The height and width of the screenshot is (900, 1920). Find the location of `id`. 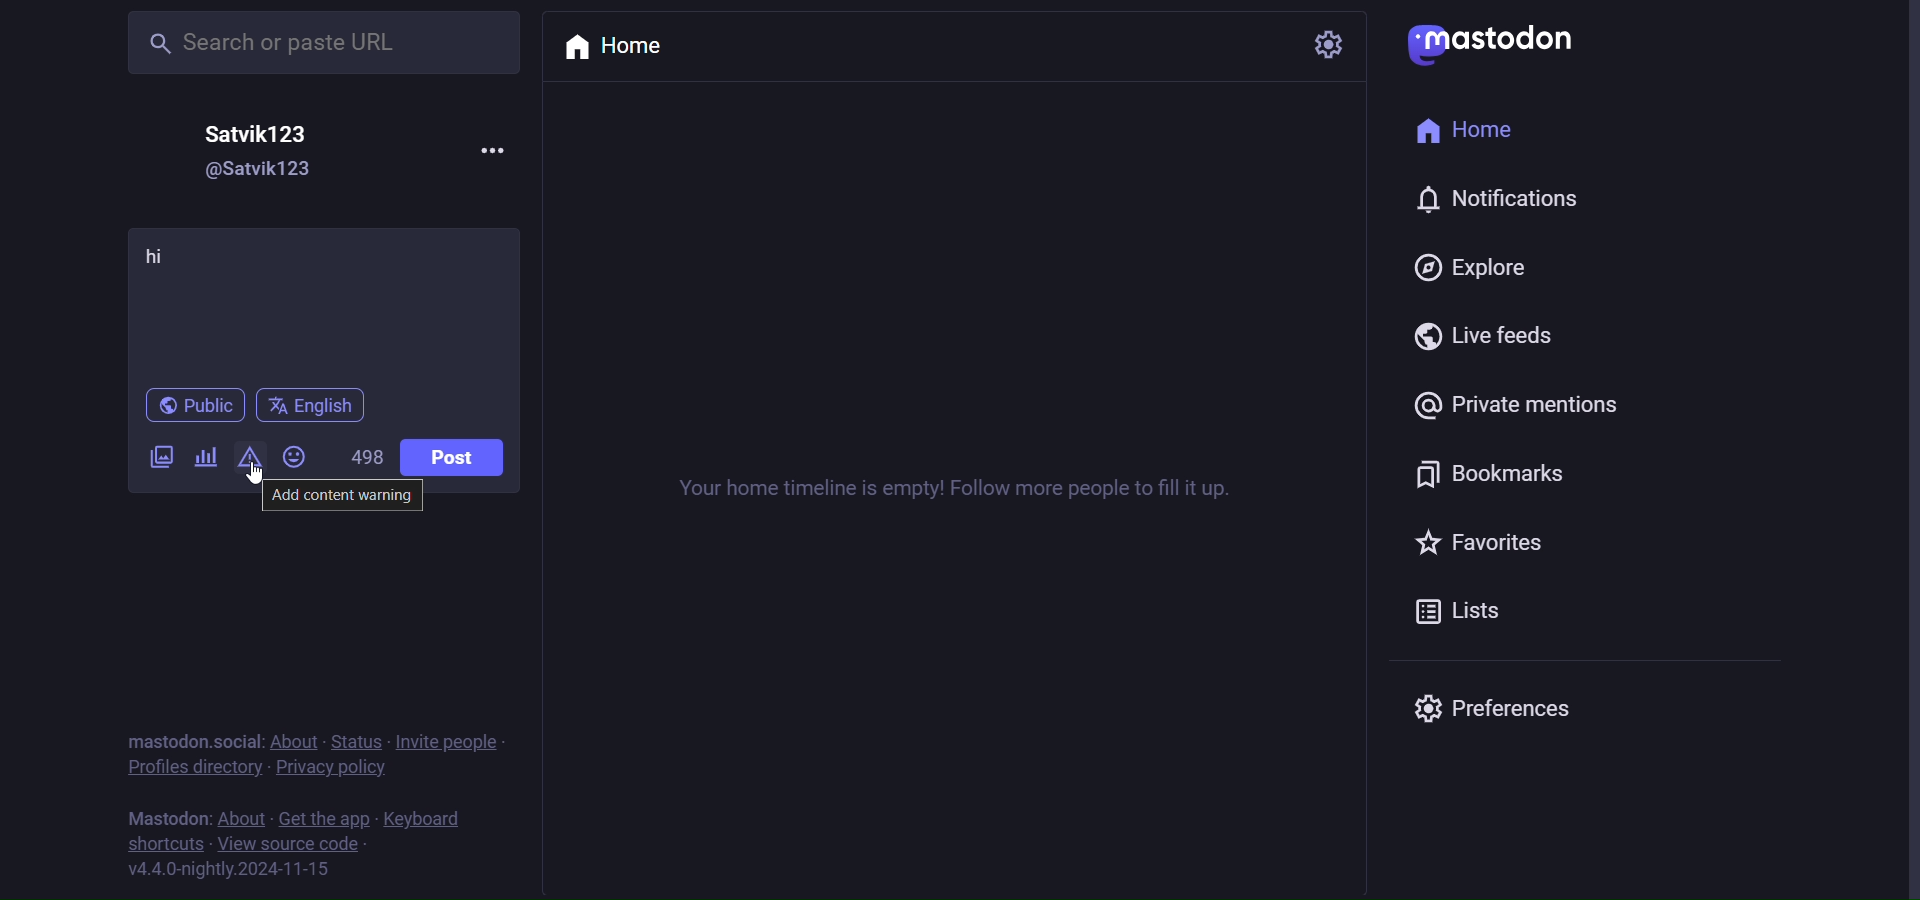

id is located at coordinates (243, 172).